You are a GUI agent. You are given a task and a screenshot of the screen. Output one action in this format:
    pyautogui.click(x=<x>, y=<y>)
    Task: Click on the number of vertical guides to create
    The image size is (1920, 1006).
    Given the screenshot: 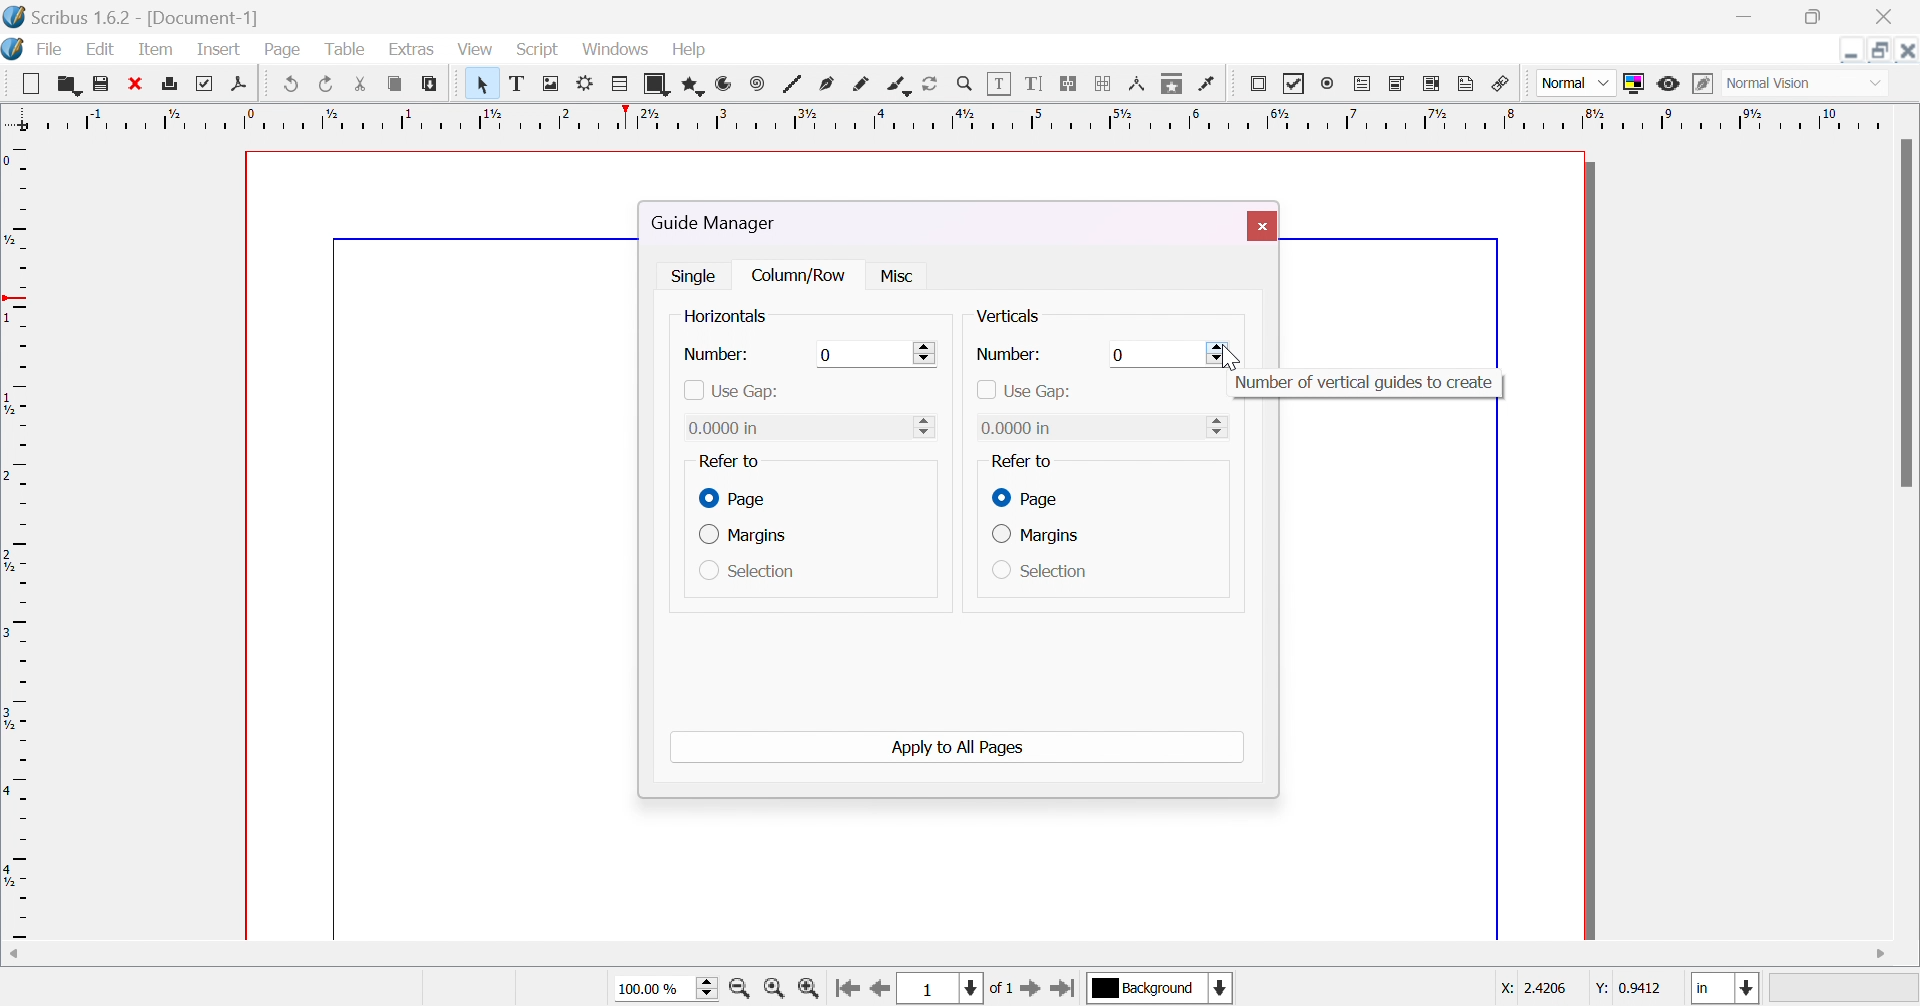 What is the action you would take?
    pyautogui.click(x=1366, y=383)
    